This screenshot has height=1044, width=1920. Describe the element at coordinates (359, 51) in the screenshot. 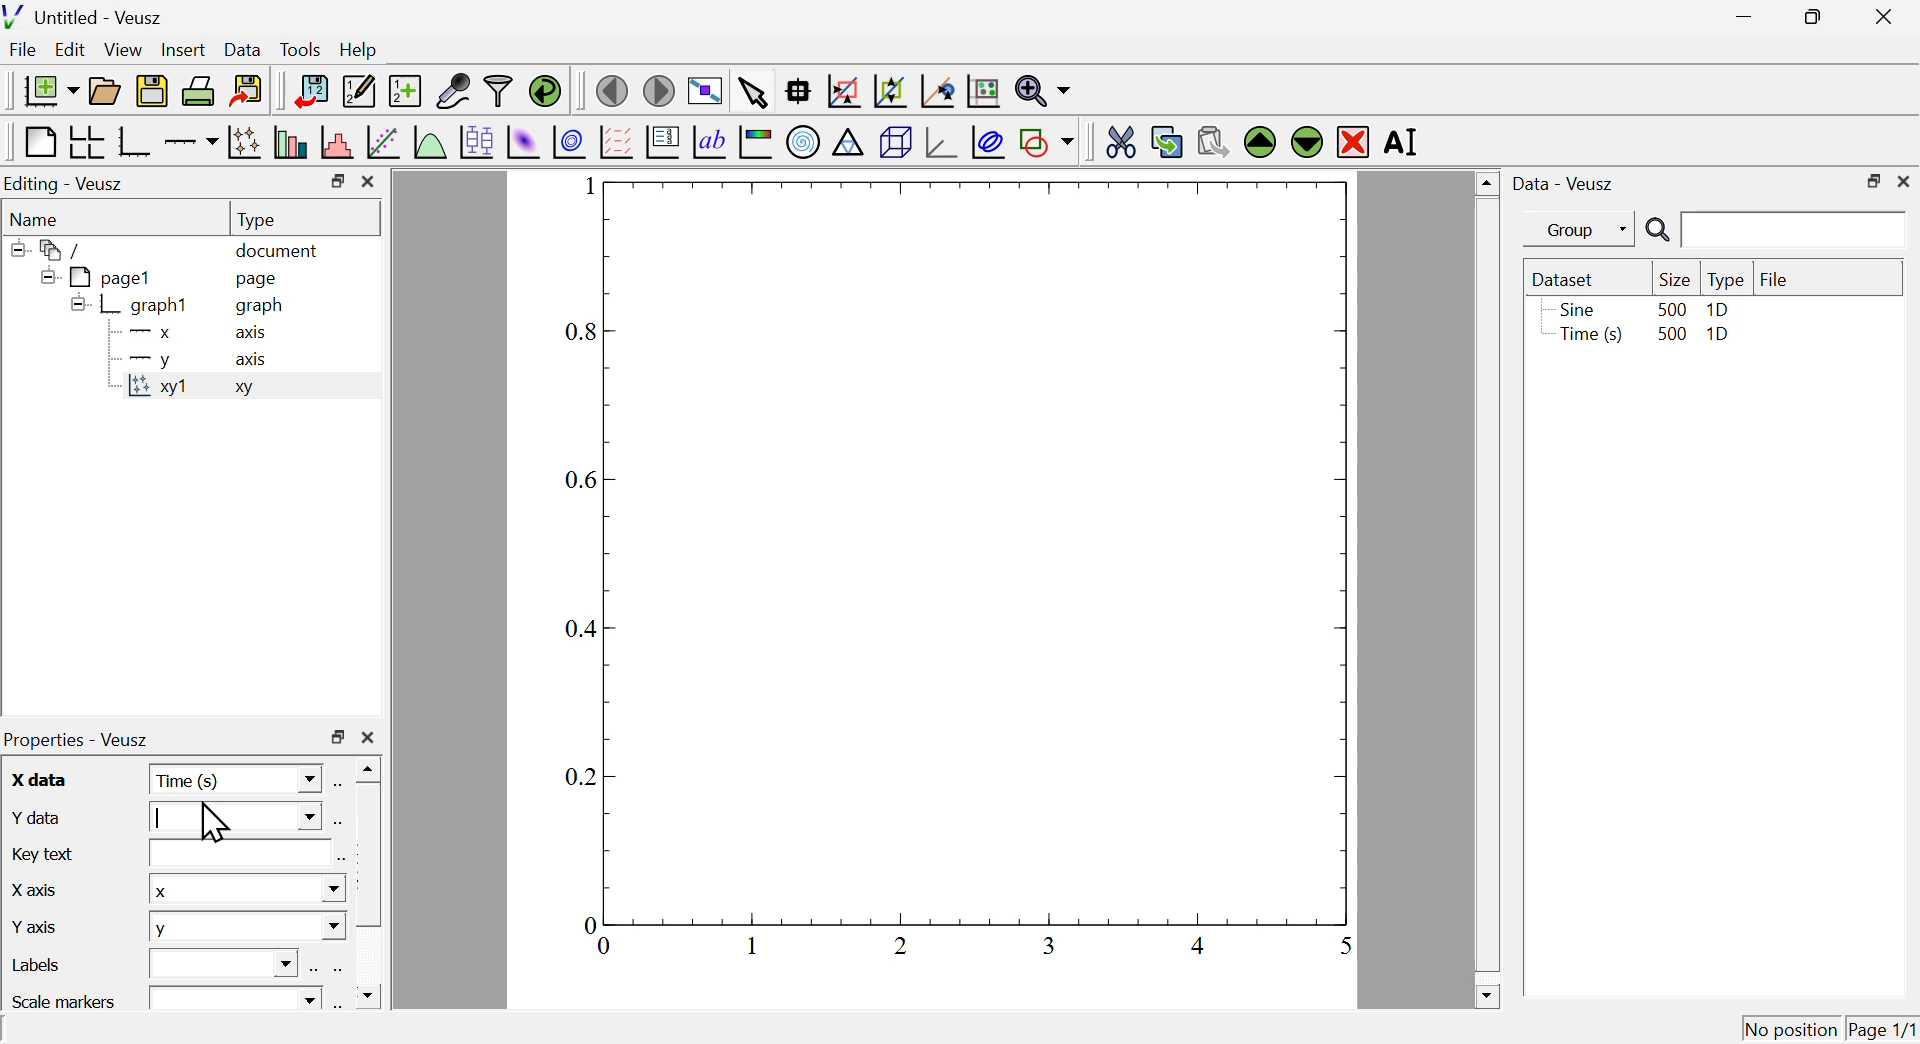

I see `help` at that location.